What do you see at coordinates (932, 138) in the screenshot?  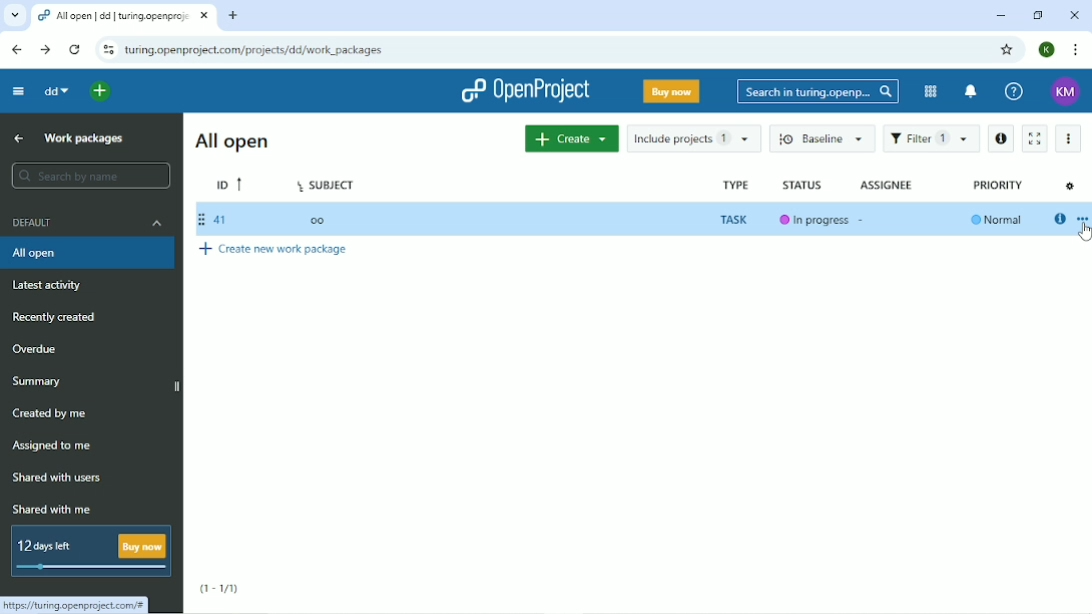 I see `Filter 1` at bounding box center [932, 138].